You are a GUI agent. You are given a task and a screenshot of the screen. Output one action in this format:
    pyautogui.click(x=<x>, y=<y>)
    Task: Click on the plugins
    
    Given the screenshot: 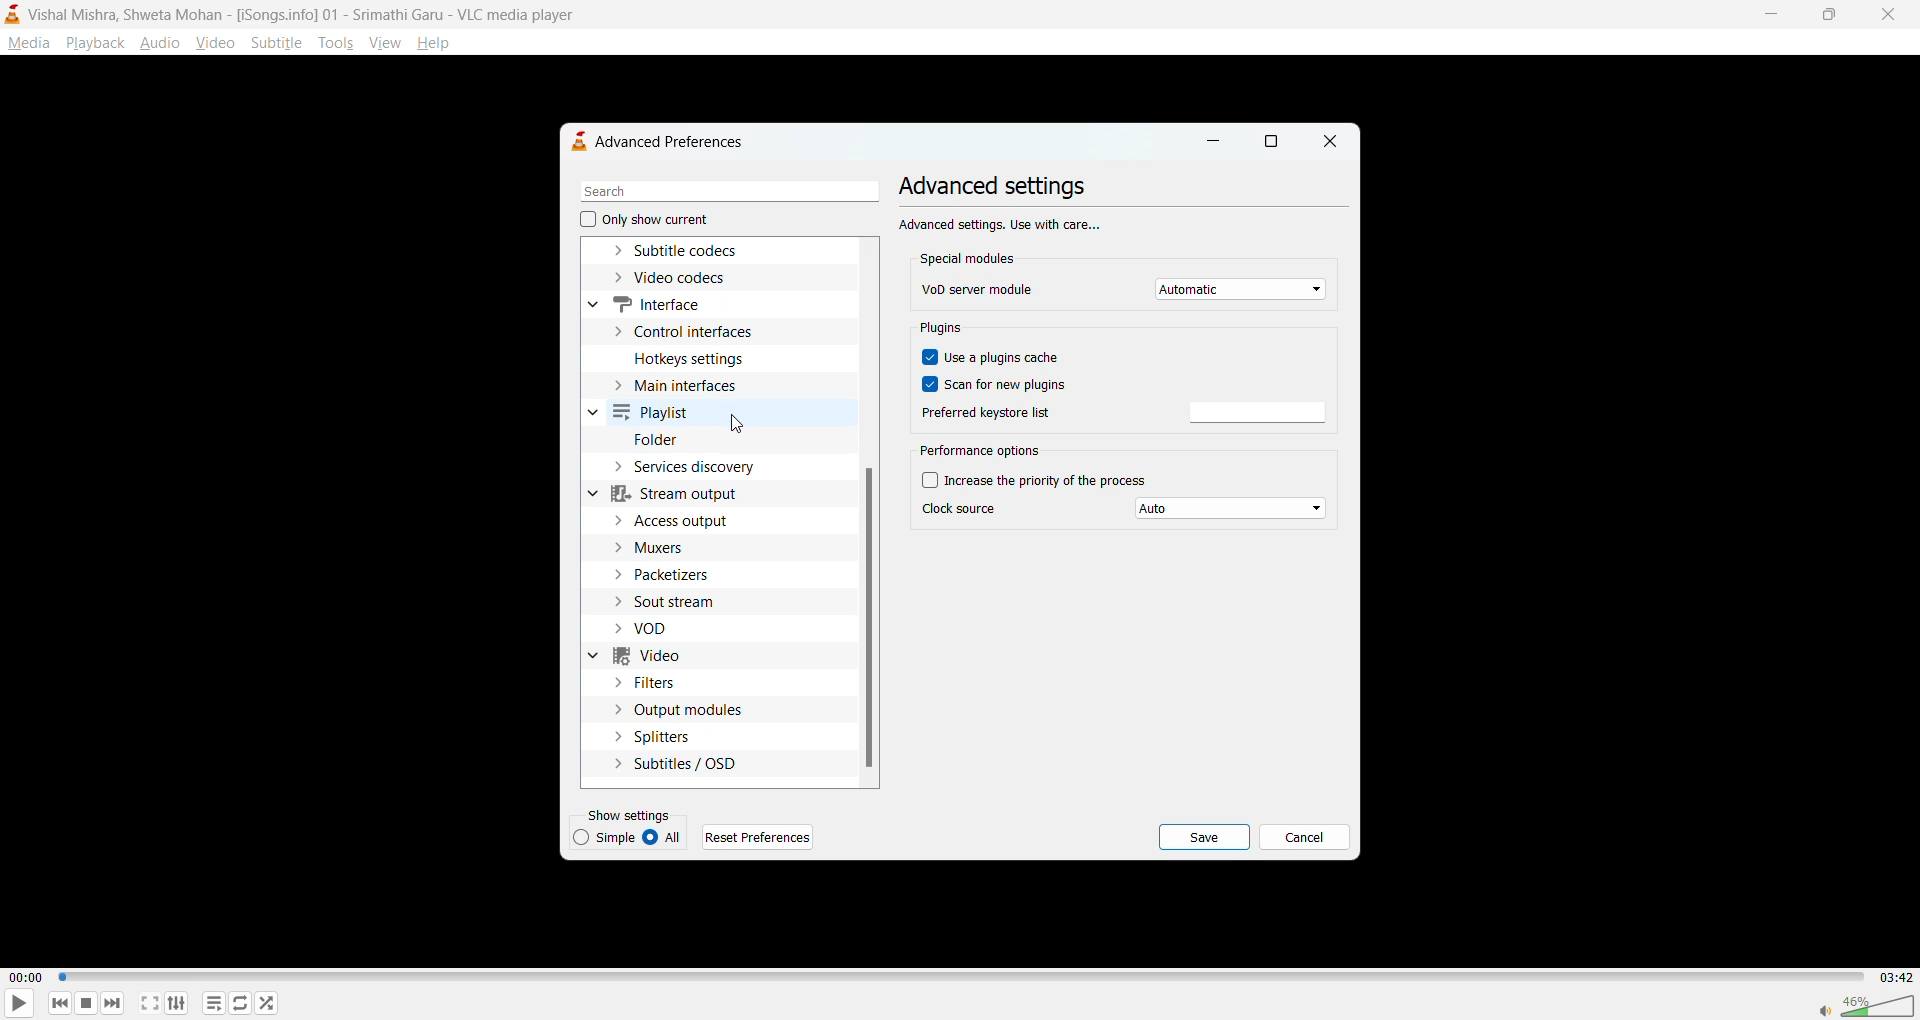 What is the action you would take?
    pyautogui.click(x=947, y=331)
    